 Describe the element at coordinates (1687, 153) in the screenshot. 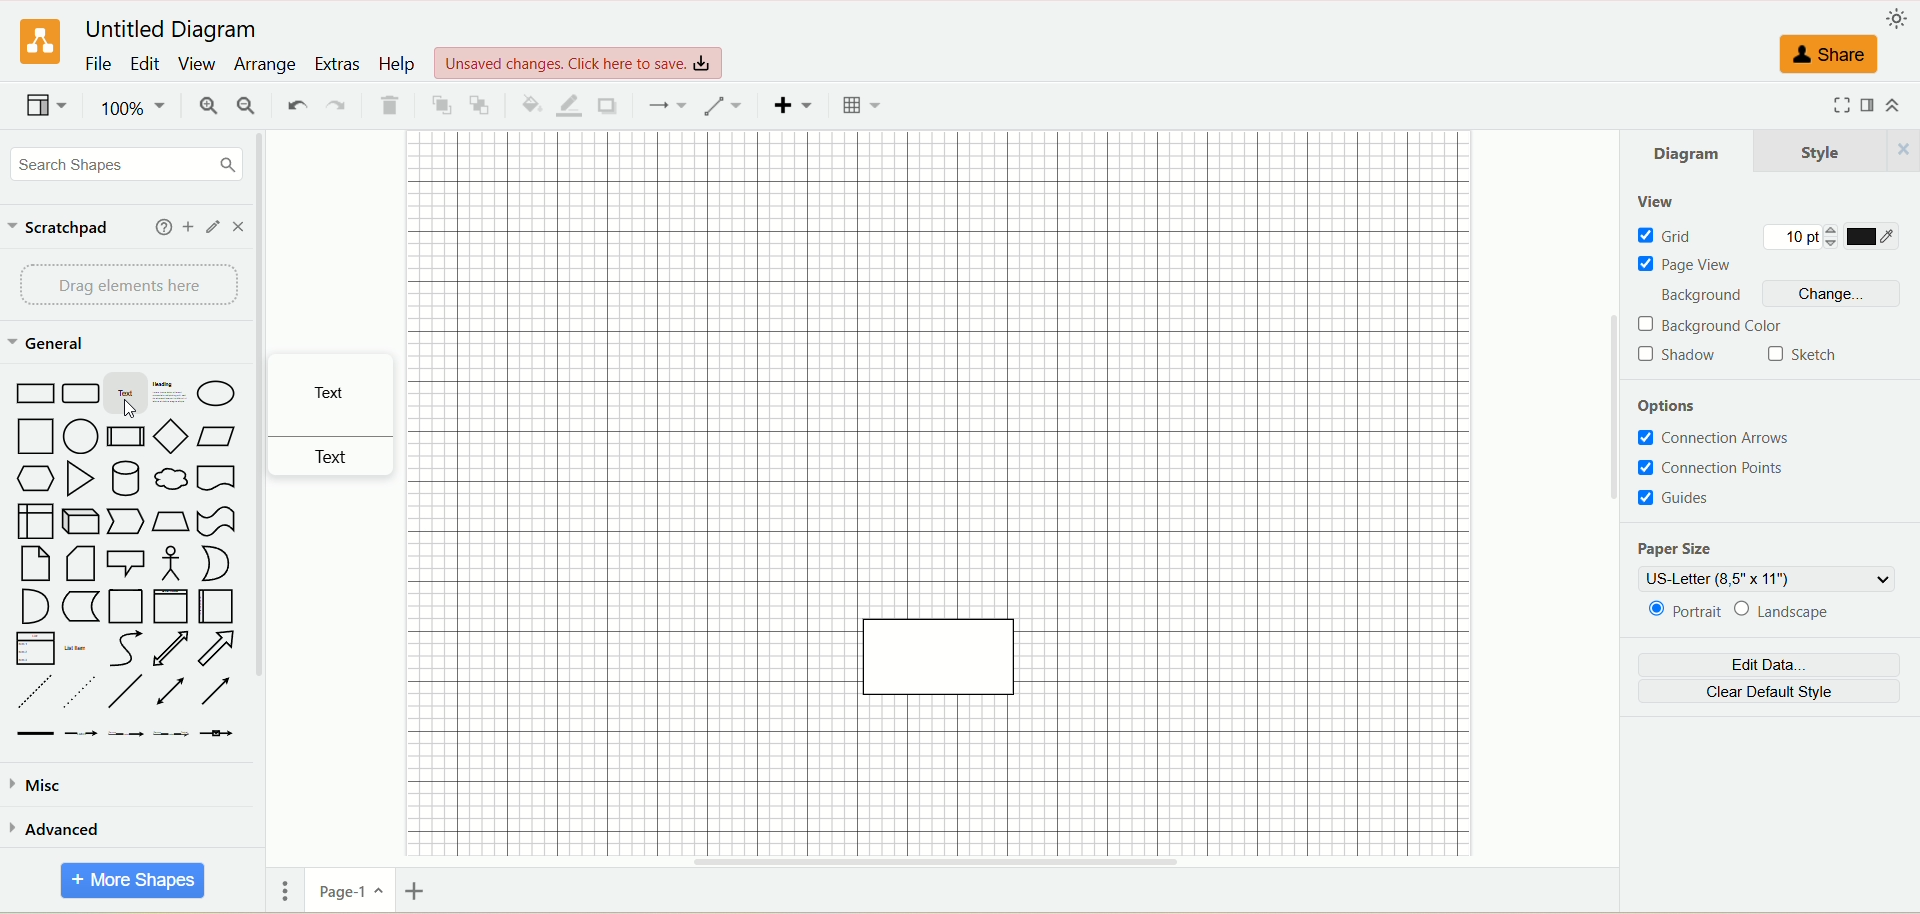

I see `diagram` at that location.